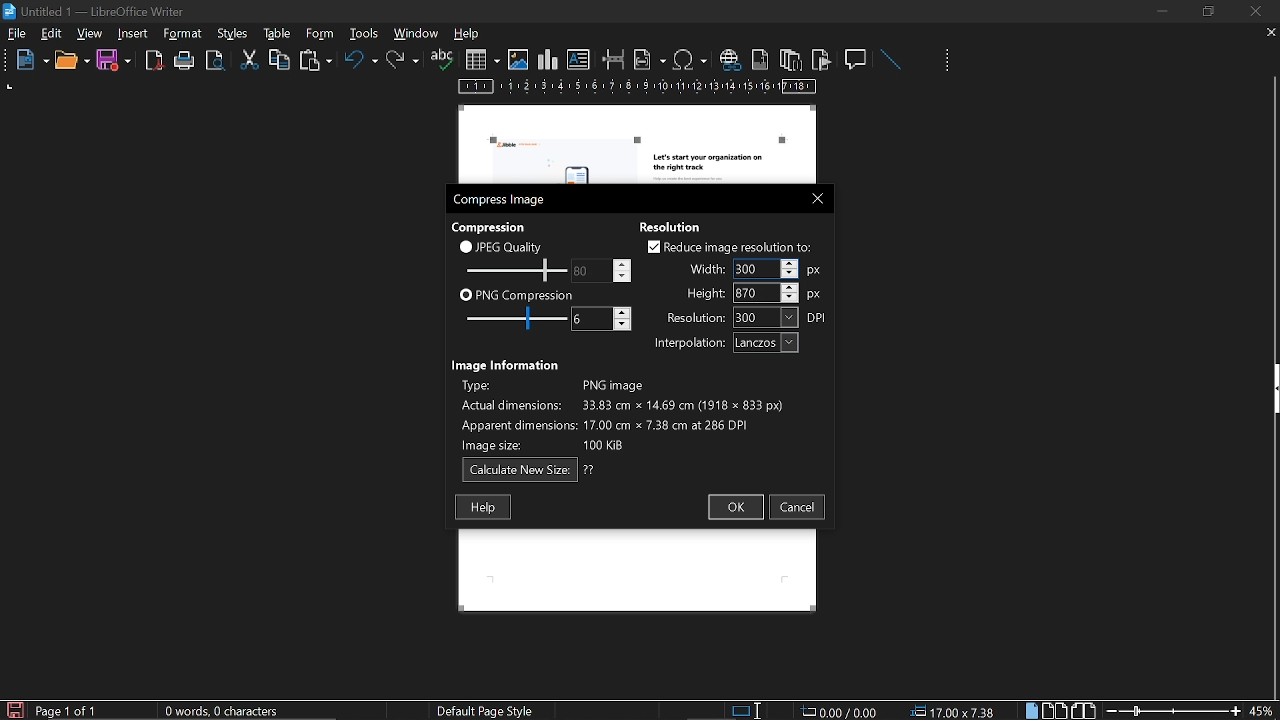  What do you see at coordinates (14, 709) in the screenshot?
I see `save` at bounding box center [14, 709].